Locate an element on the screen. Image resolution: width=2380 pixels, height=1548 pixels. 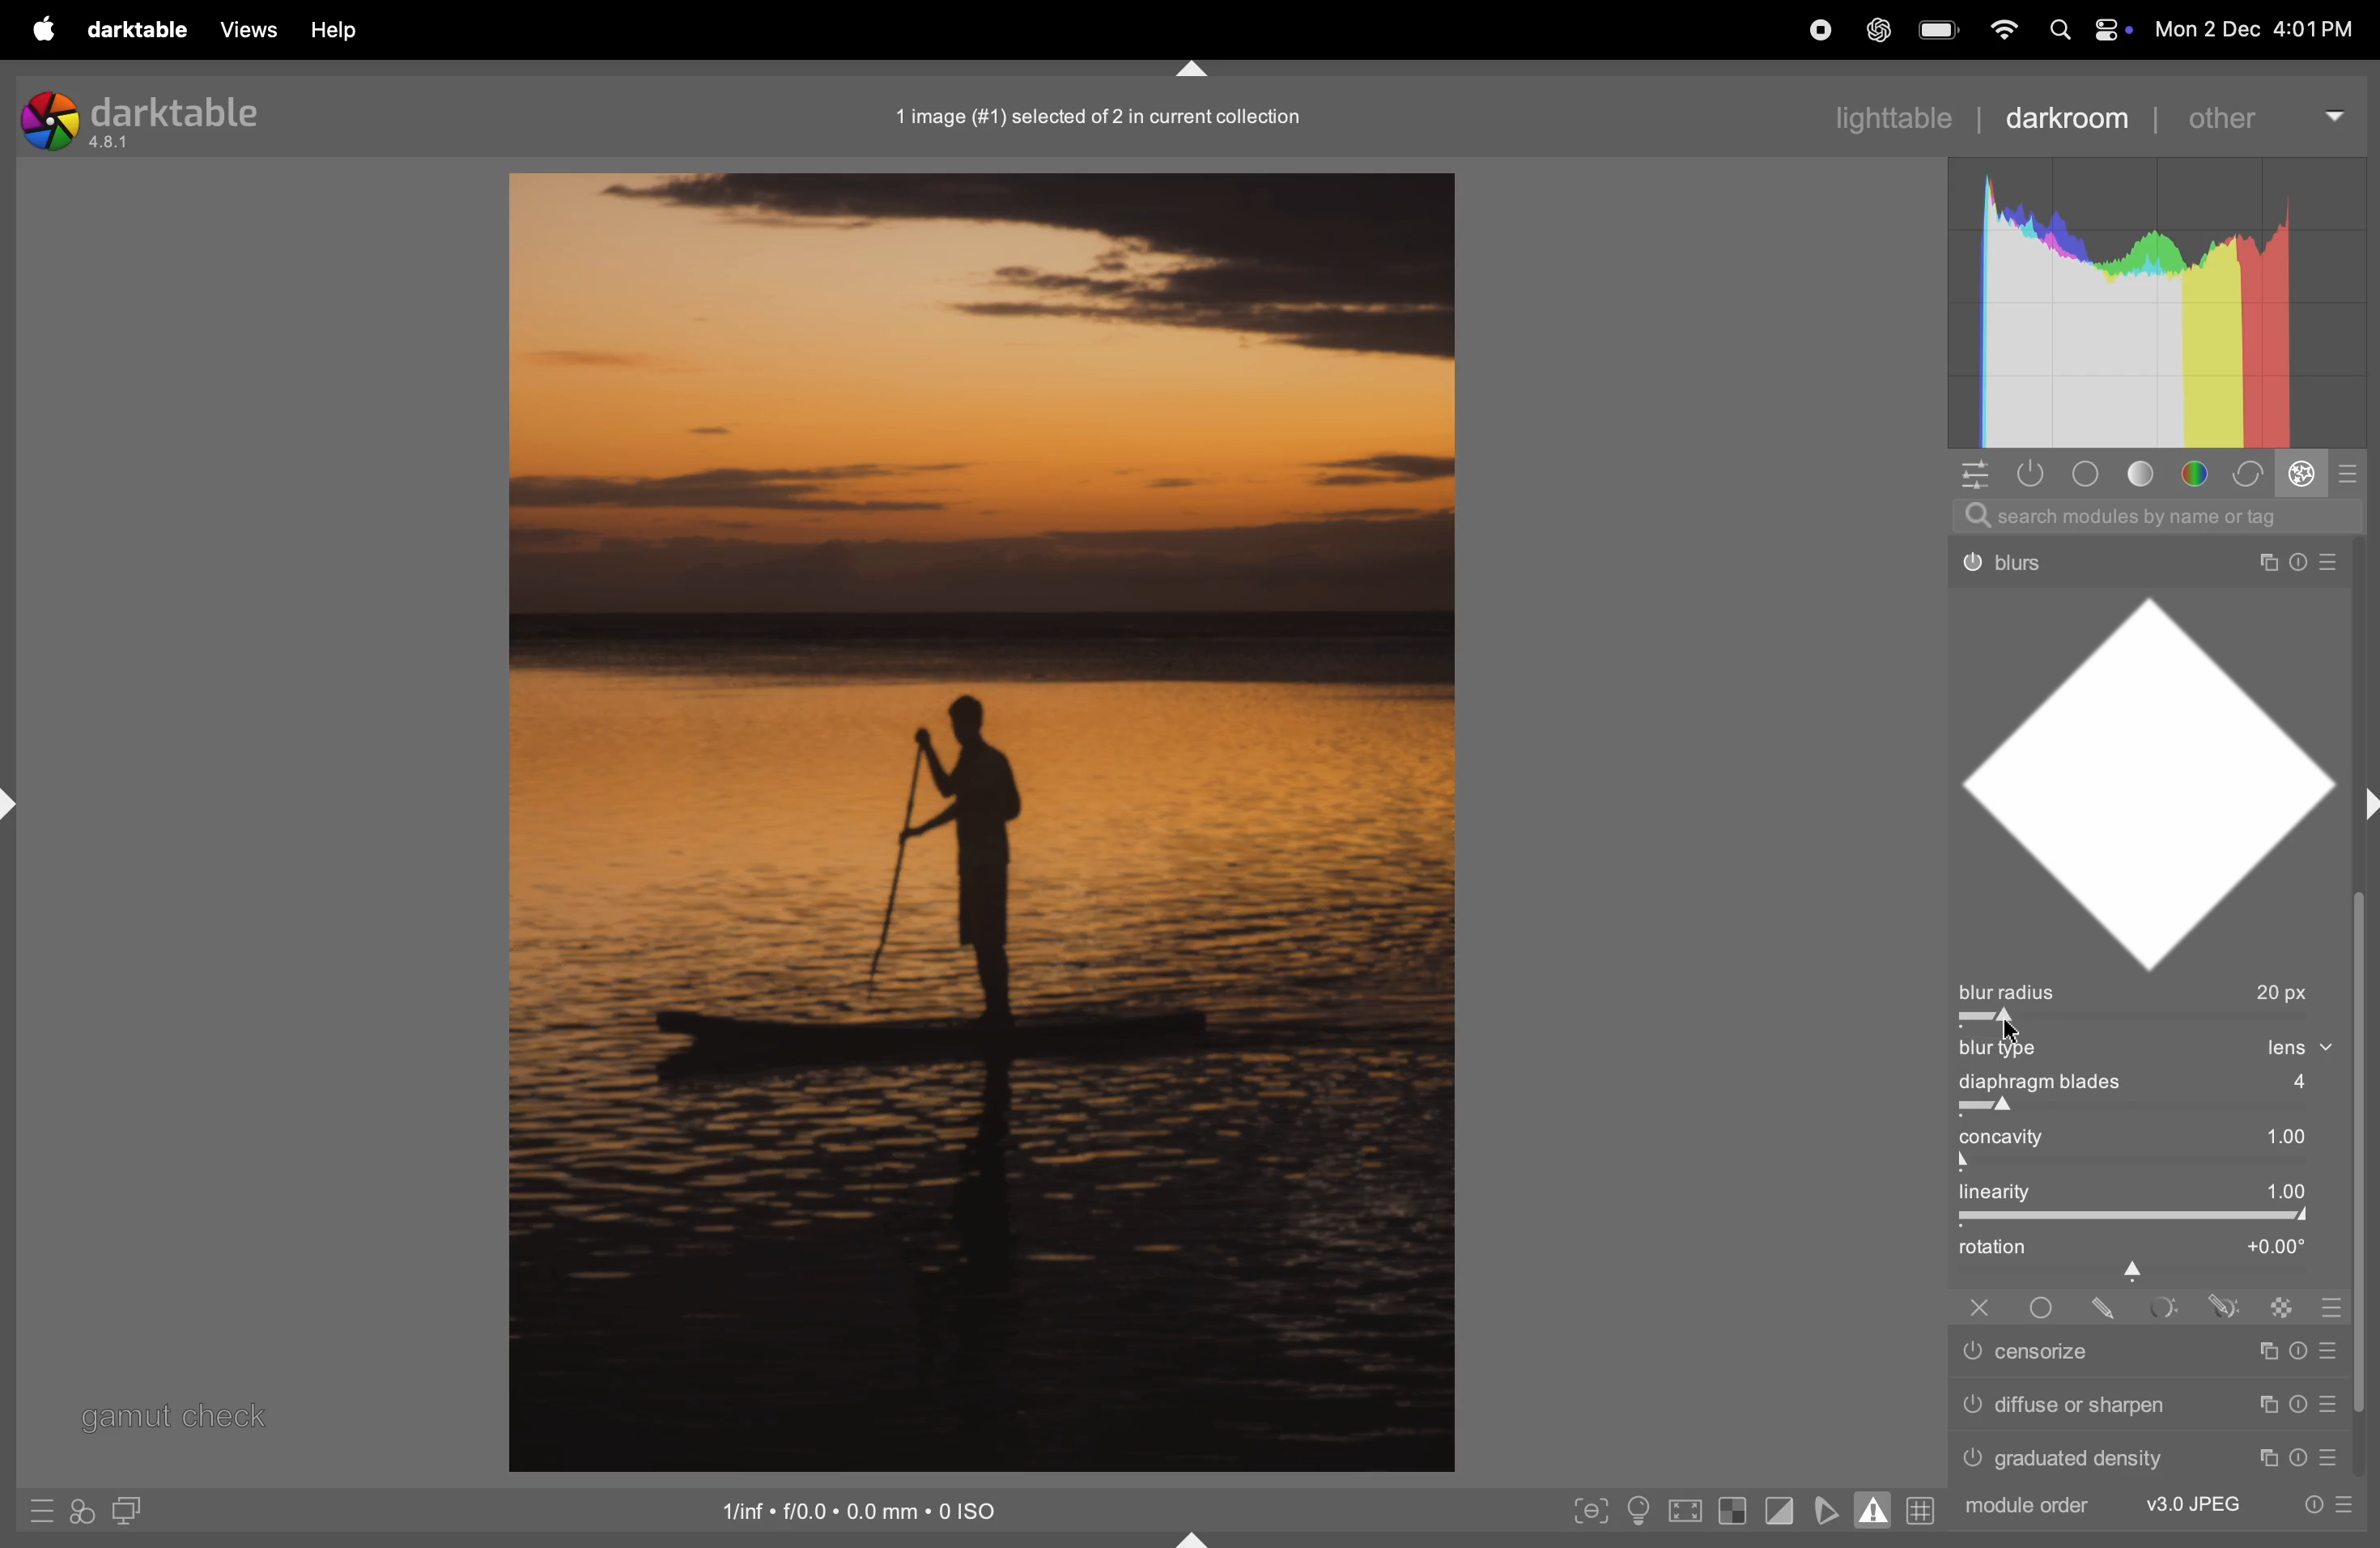
cursor is located at coordinates (2018, 1024).